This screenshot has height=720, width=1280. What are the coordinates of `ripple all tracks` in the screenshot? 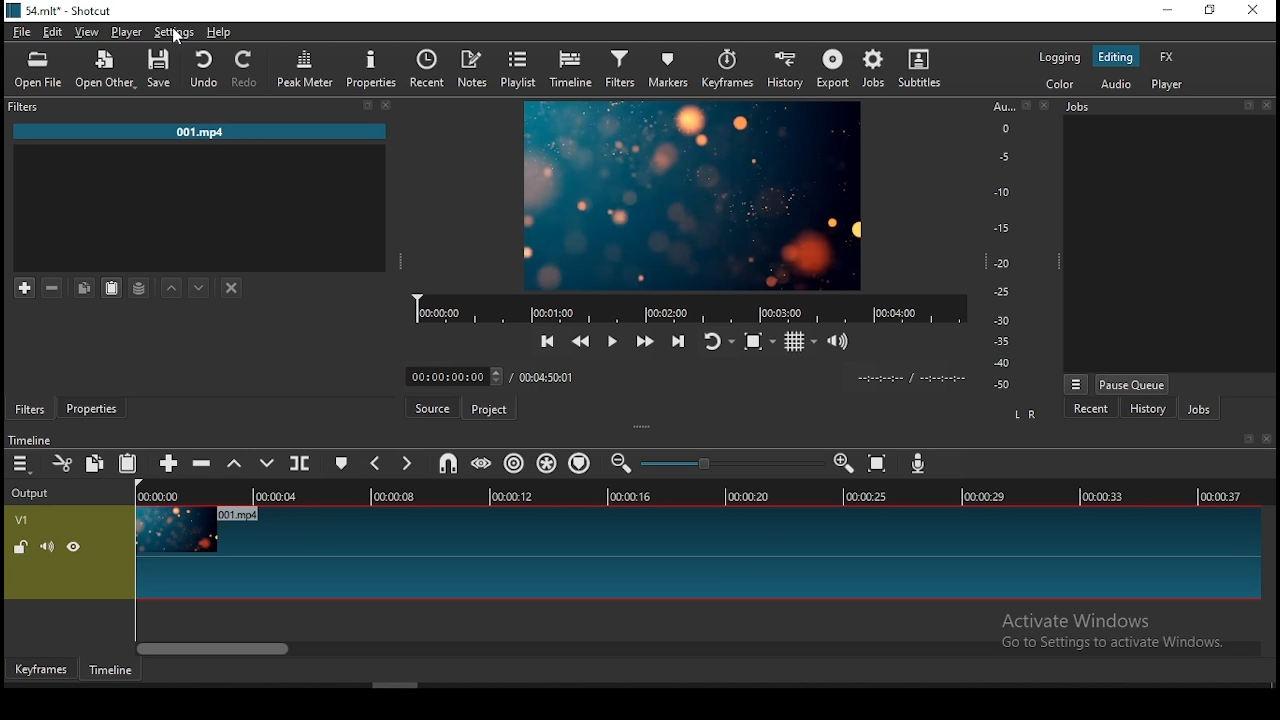 It's located at (546, 462).